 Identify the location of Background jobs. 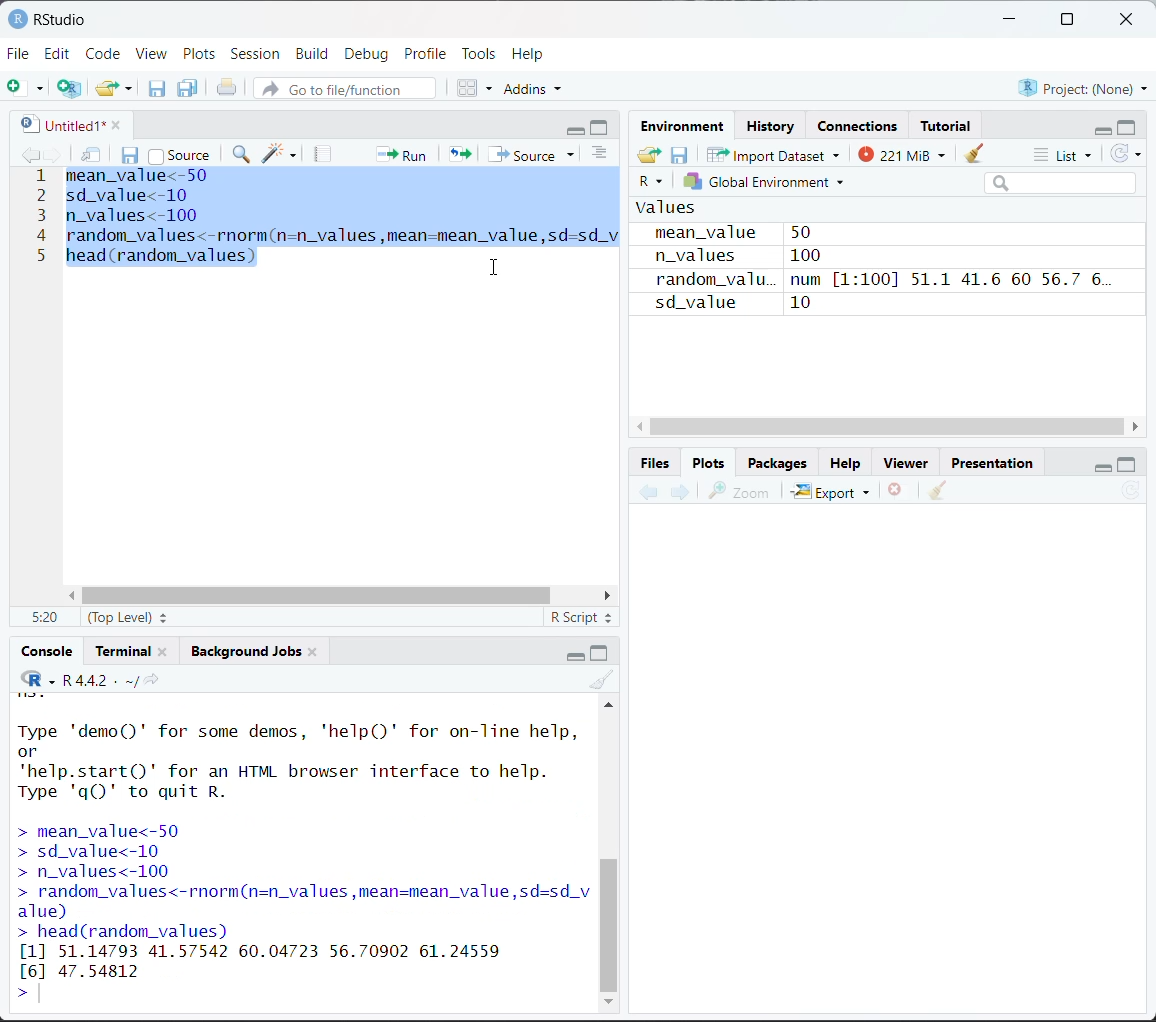
(246, 651).